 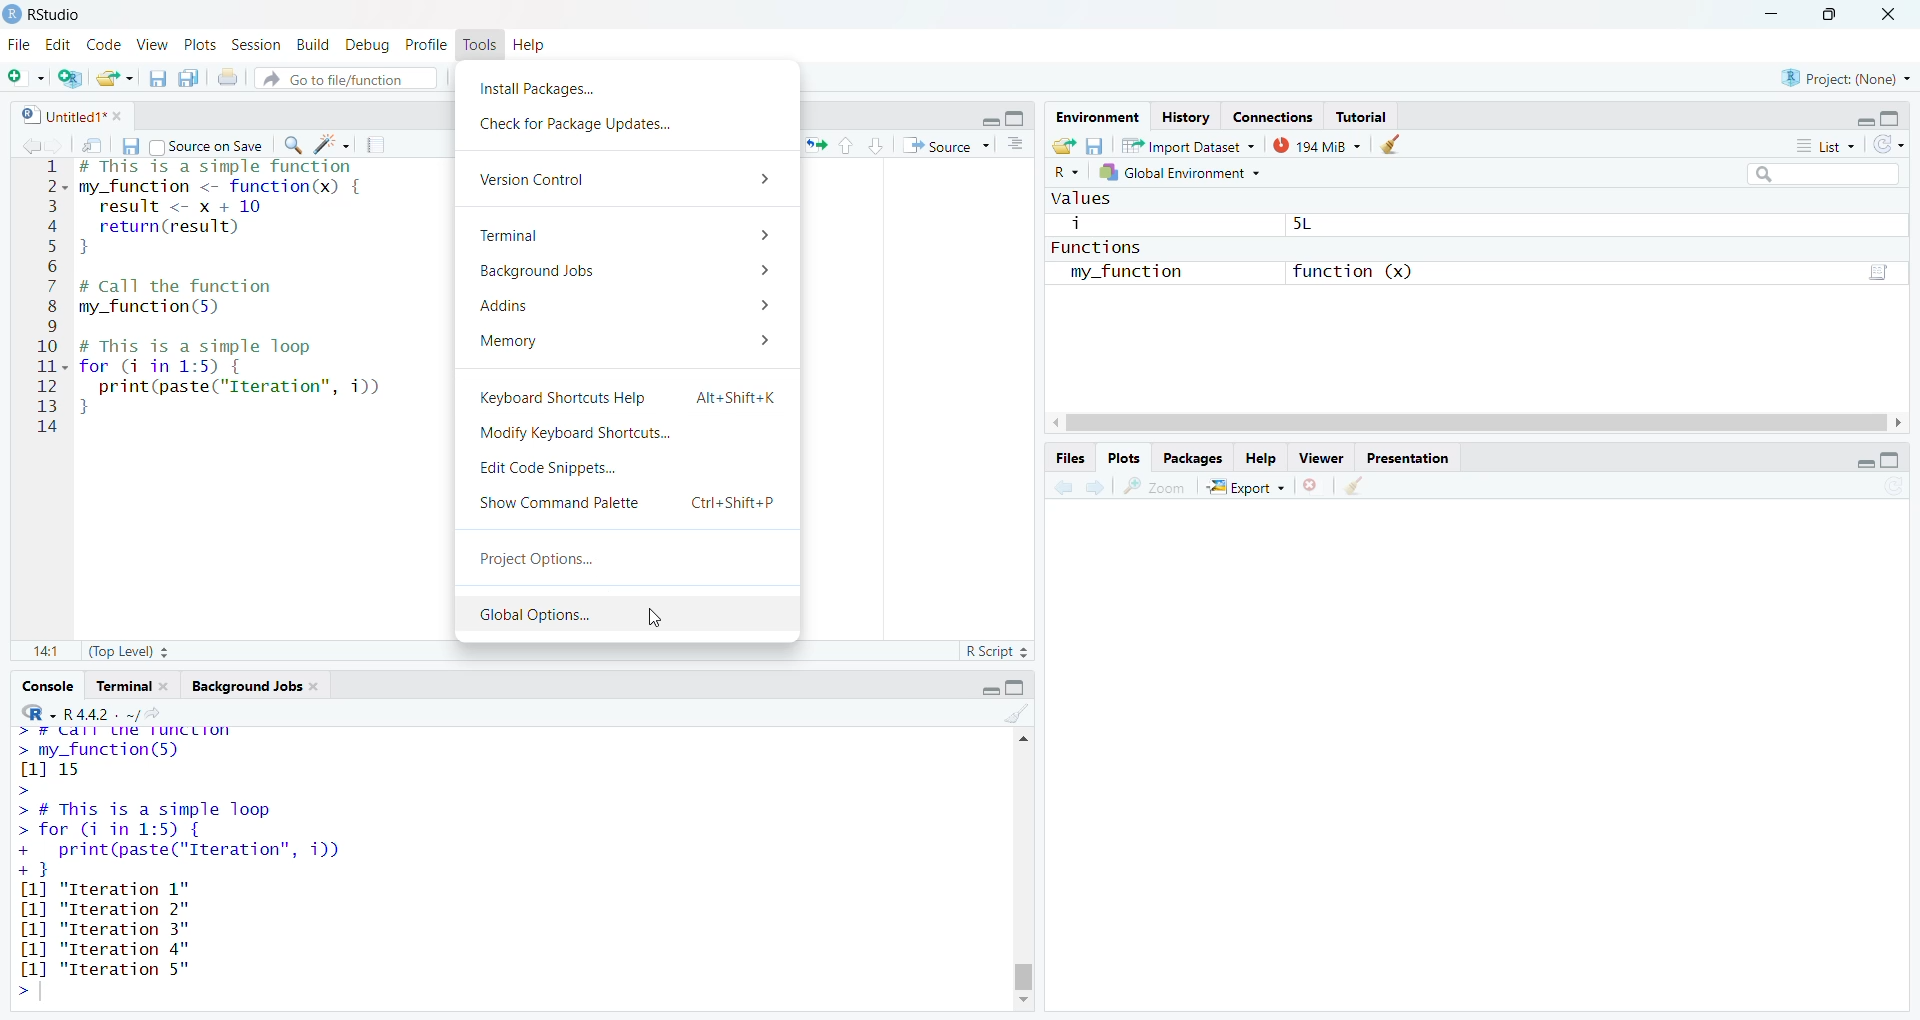 I want to click on File, so click(x=19, y=44).